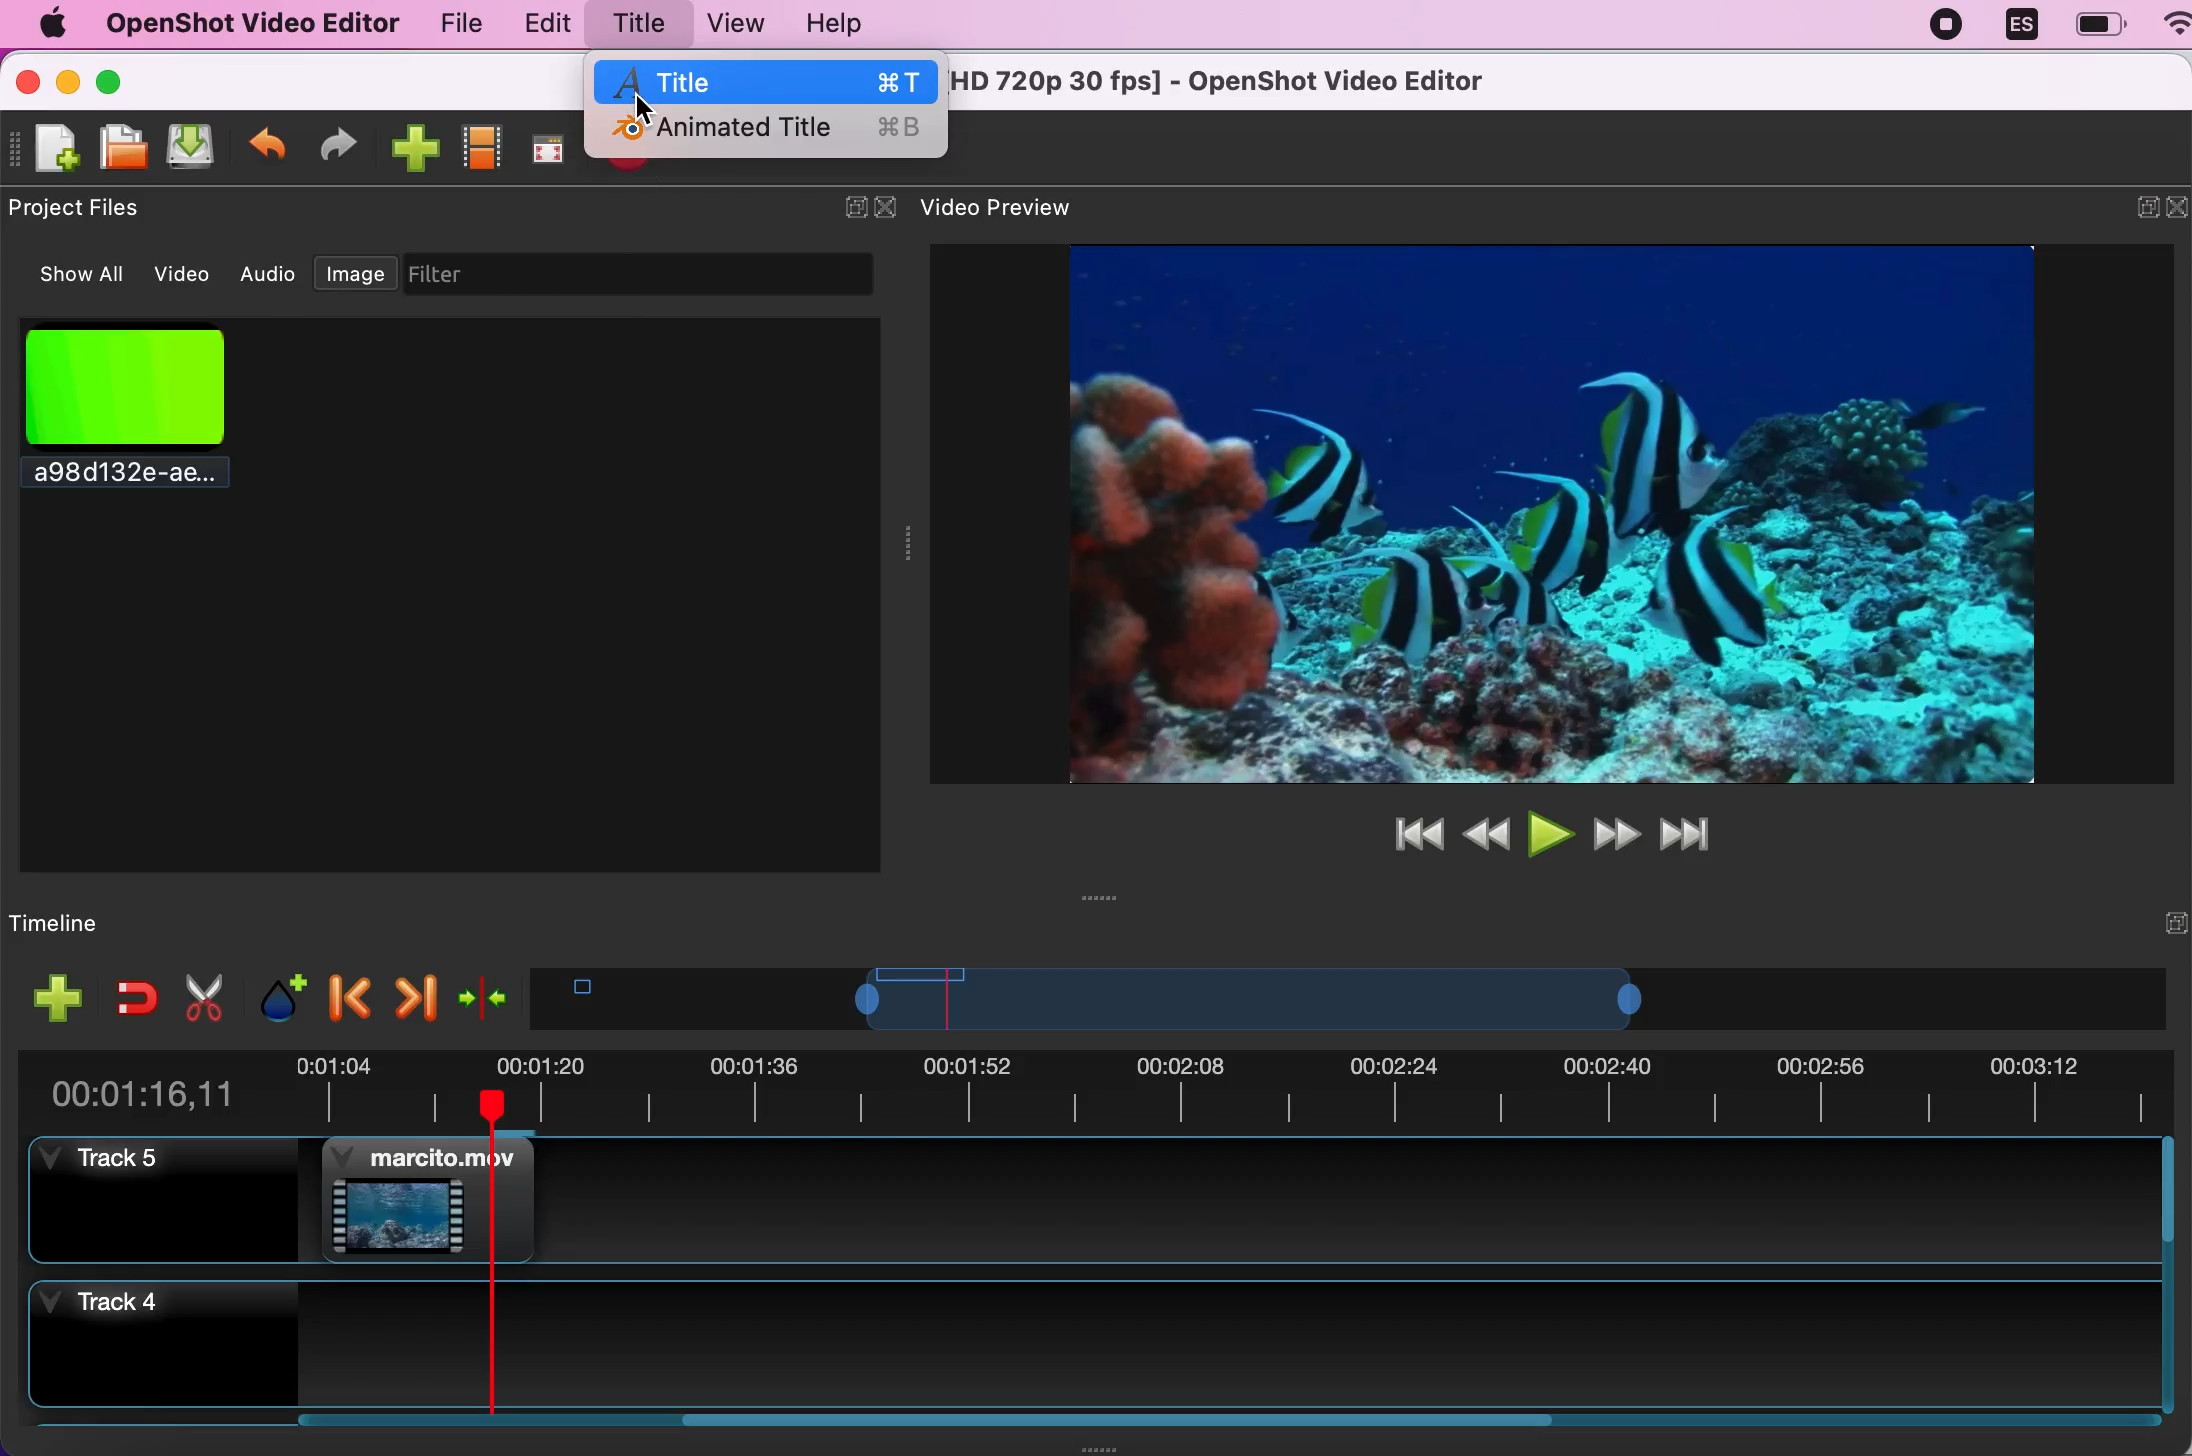 This screenshot has height=1456, width=2192. Describe the element at coordinates (71, 275) in the screenshot. I see `show all` at that location.